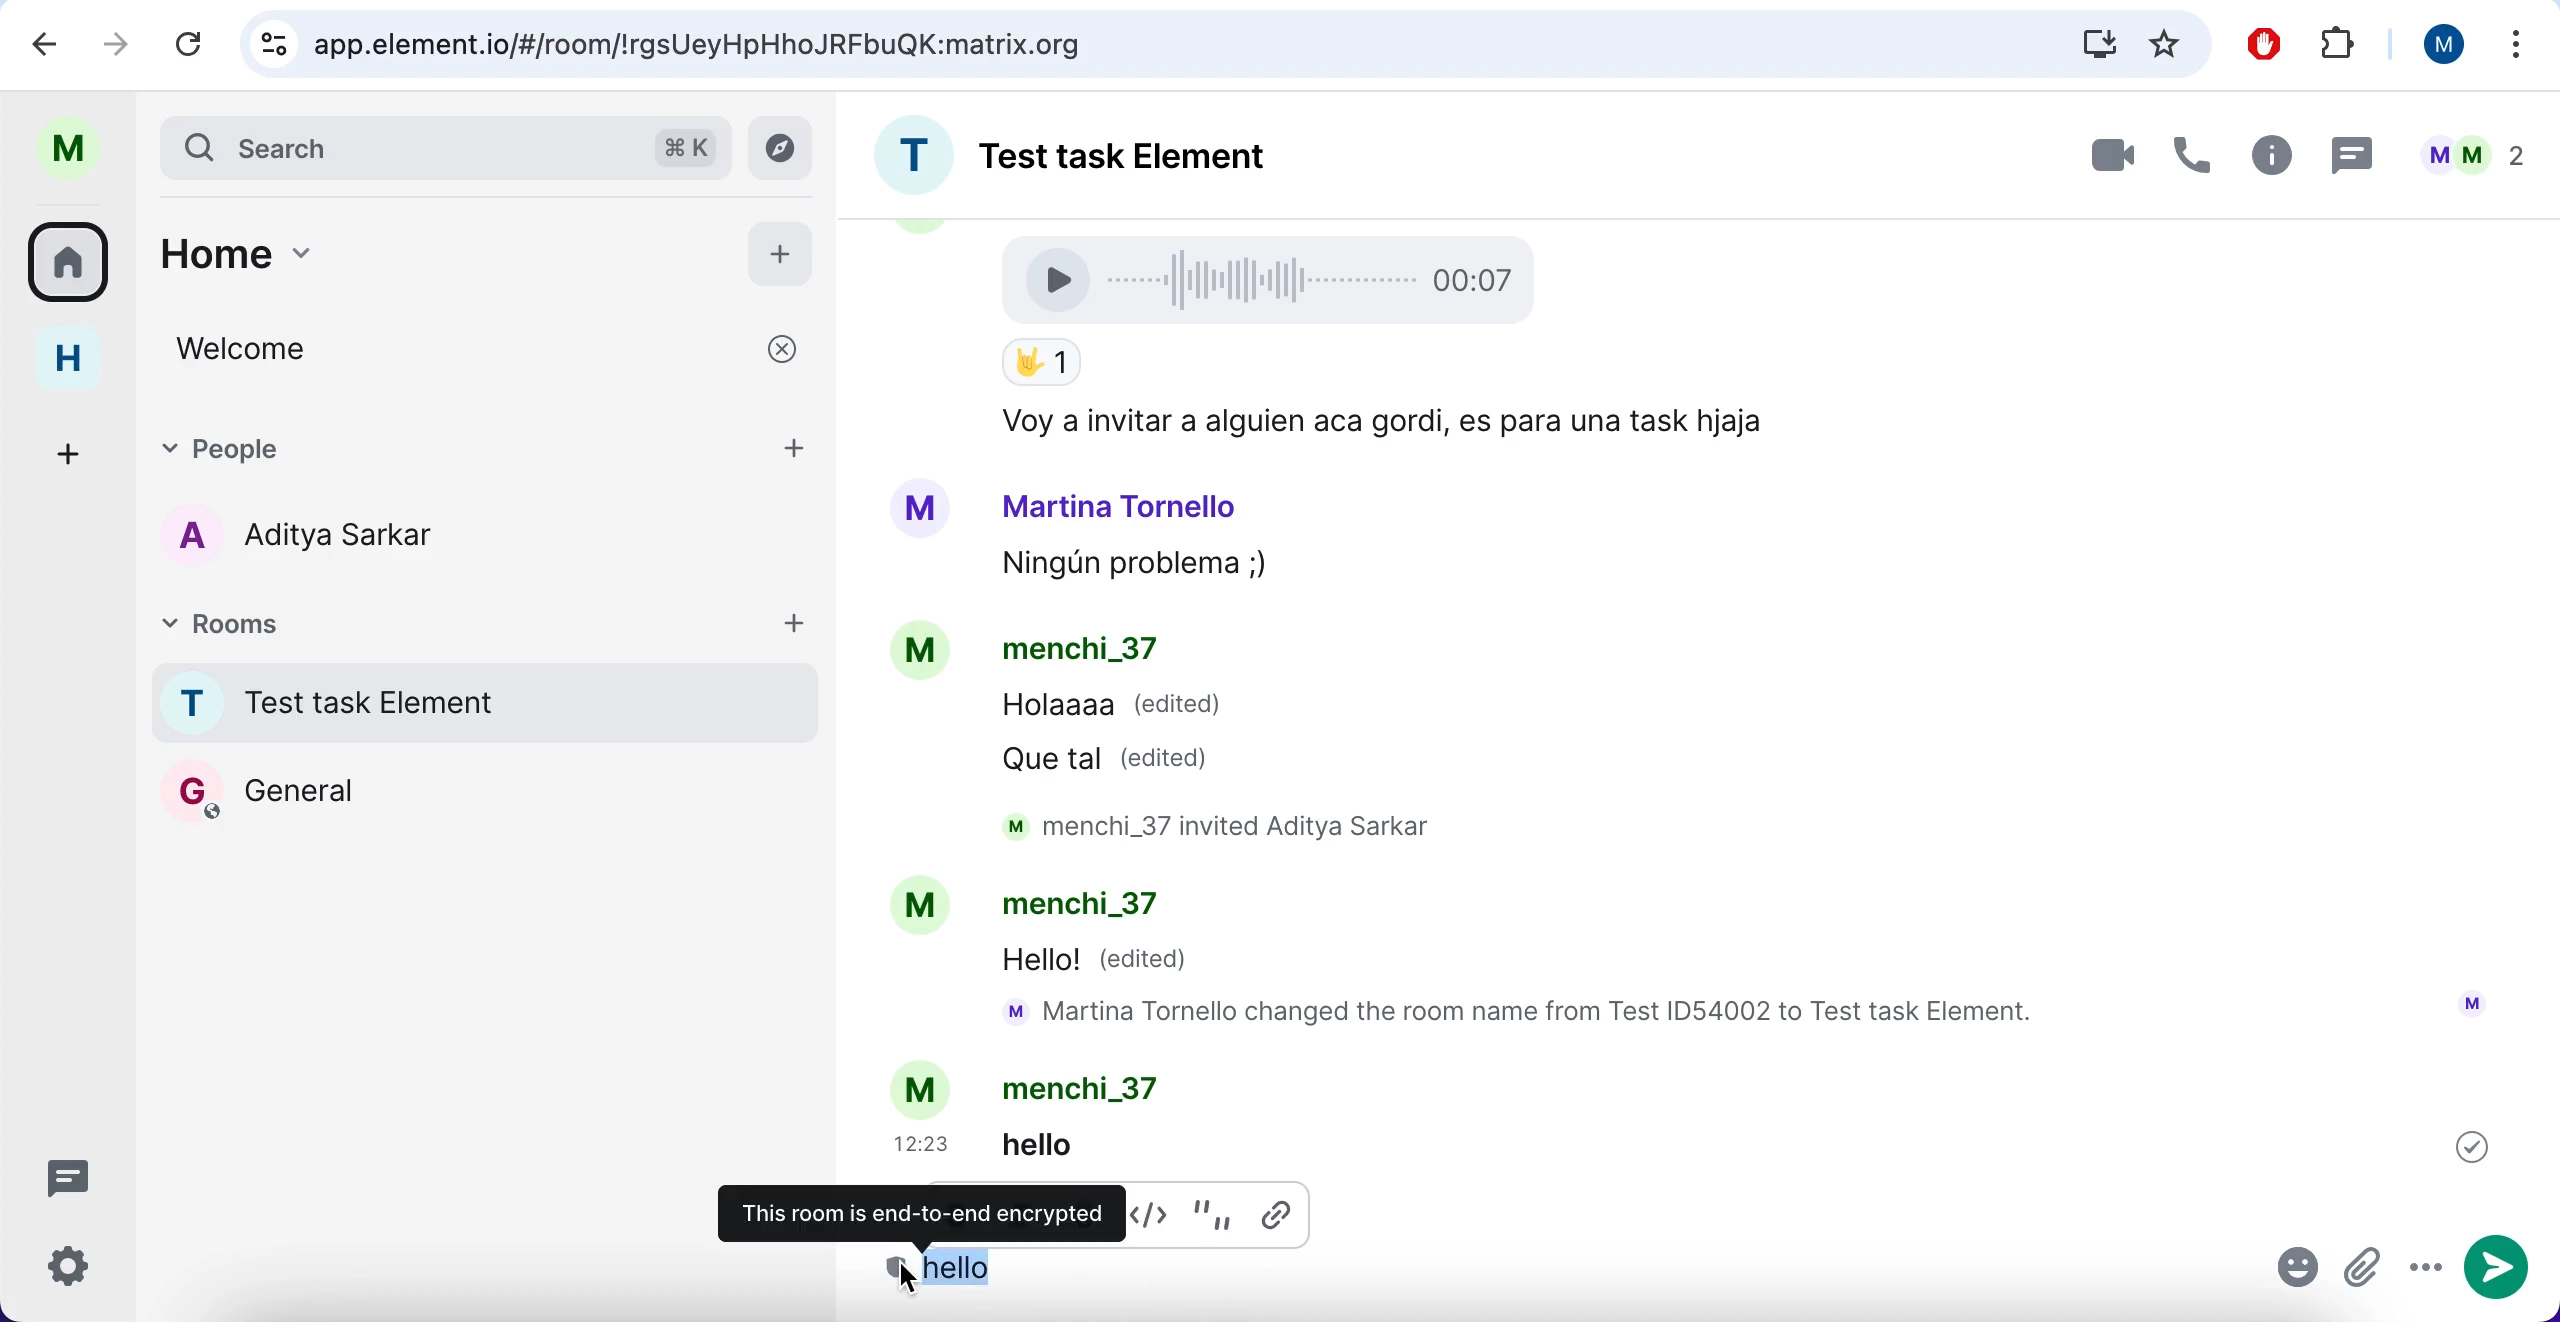 This screenshot has height=1322, width=2560. What do you see at coordinates (2472, 1003) in the screenshot?
I see `User Icon` at bounding box center [2472, 1003].